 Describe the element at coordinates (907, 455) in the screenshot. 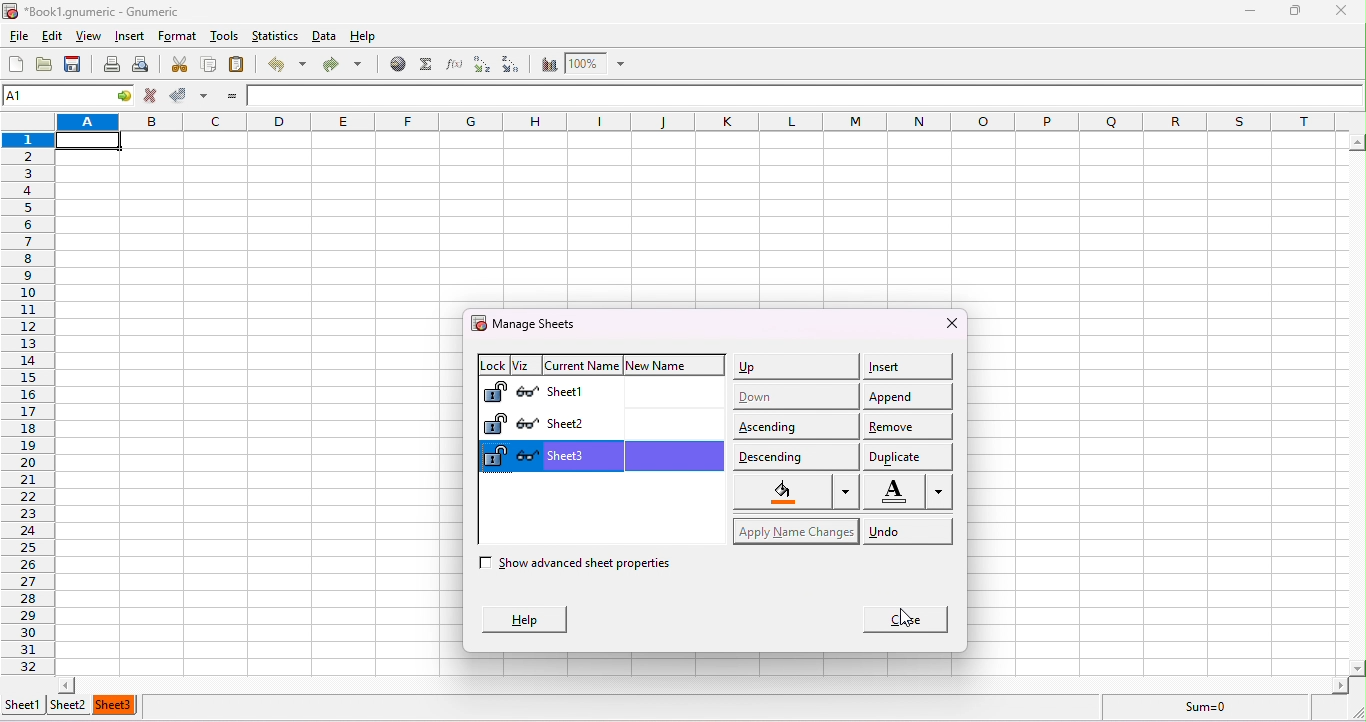

I see `duplicate` at that location.